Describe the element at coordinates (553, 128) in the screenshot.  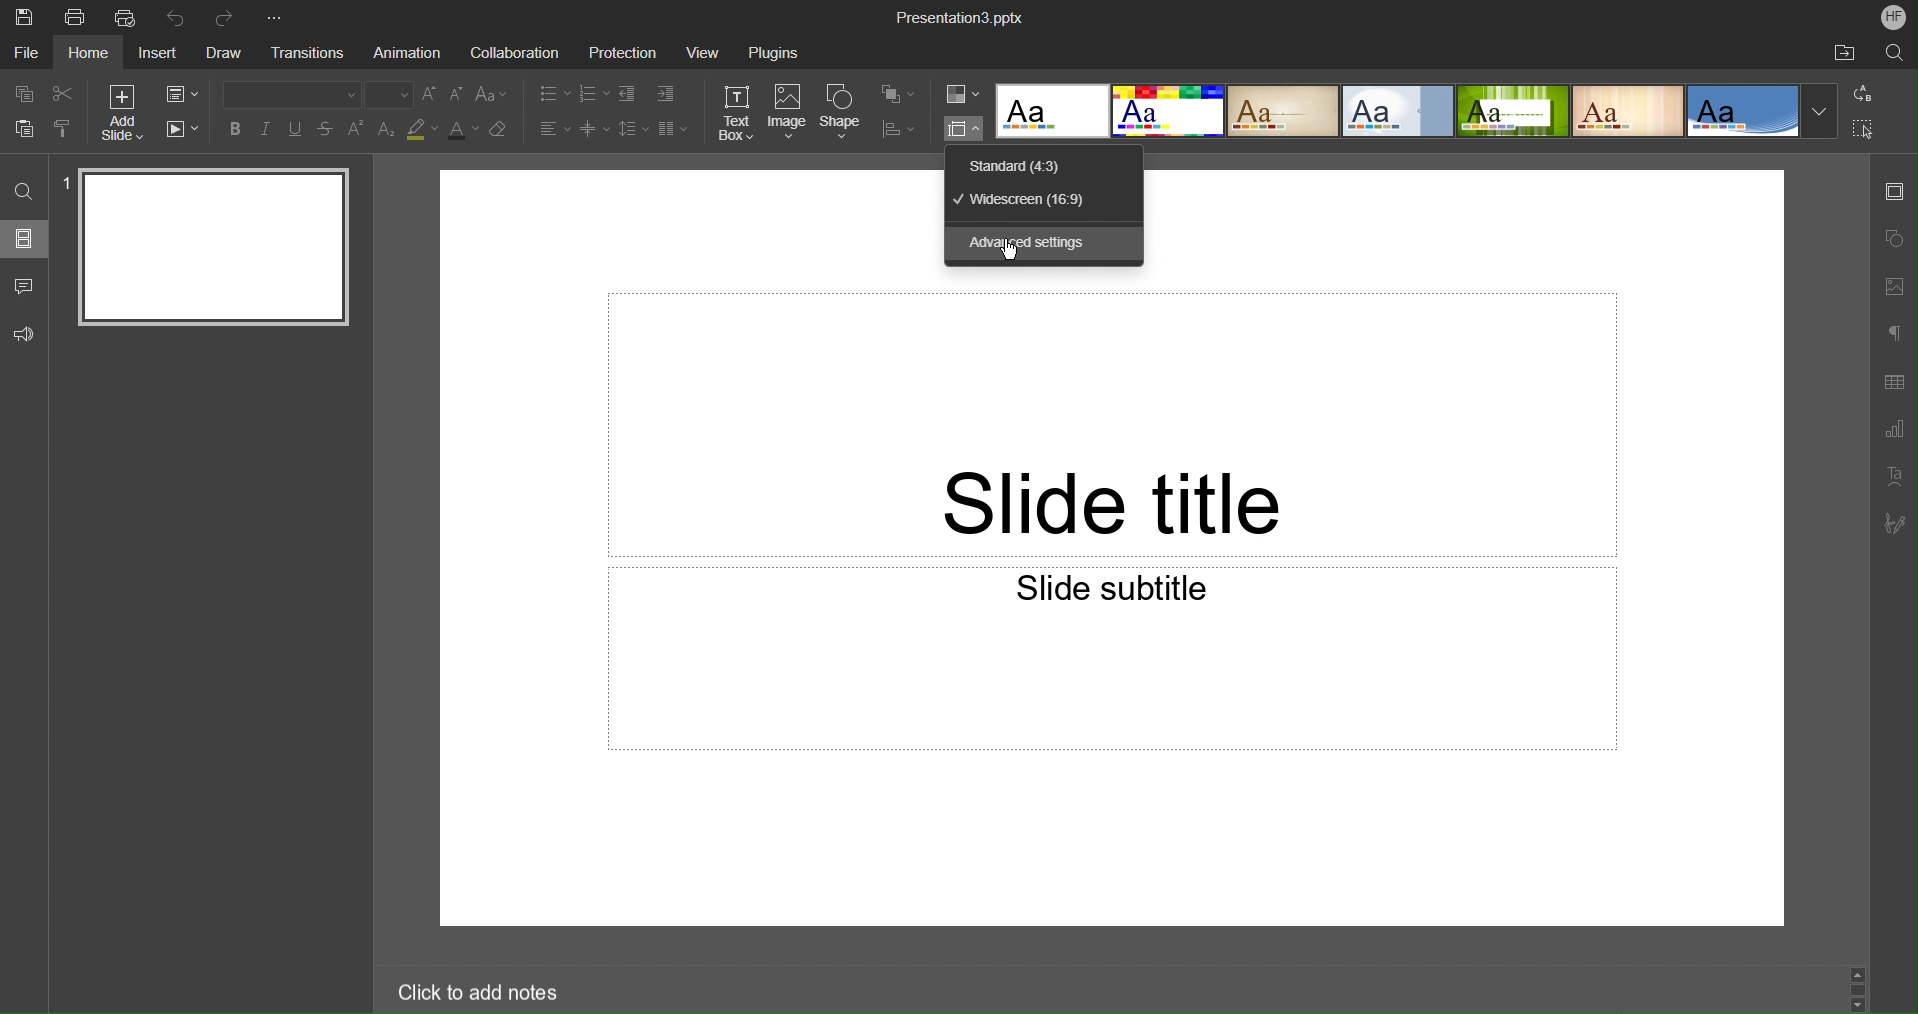
I see `Alignment` at that location.